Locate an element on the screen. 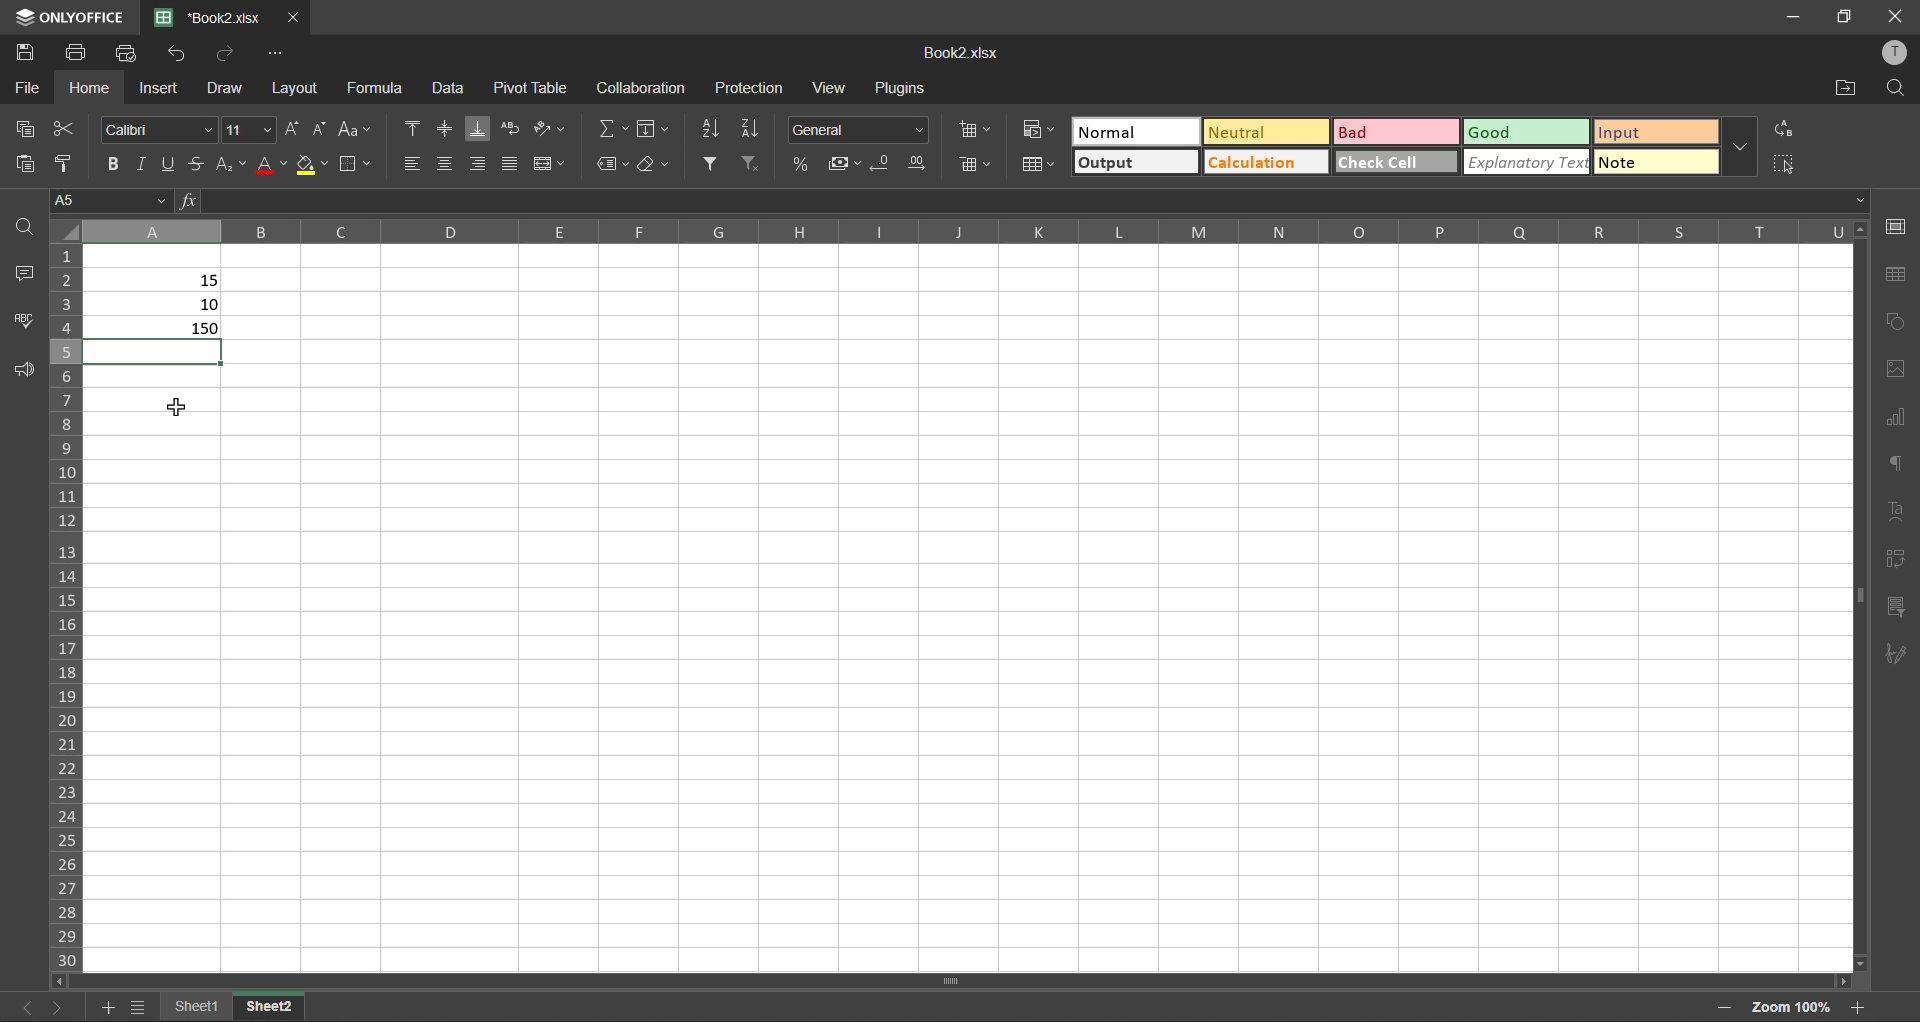  replace is located at coordinates (1784, 128).